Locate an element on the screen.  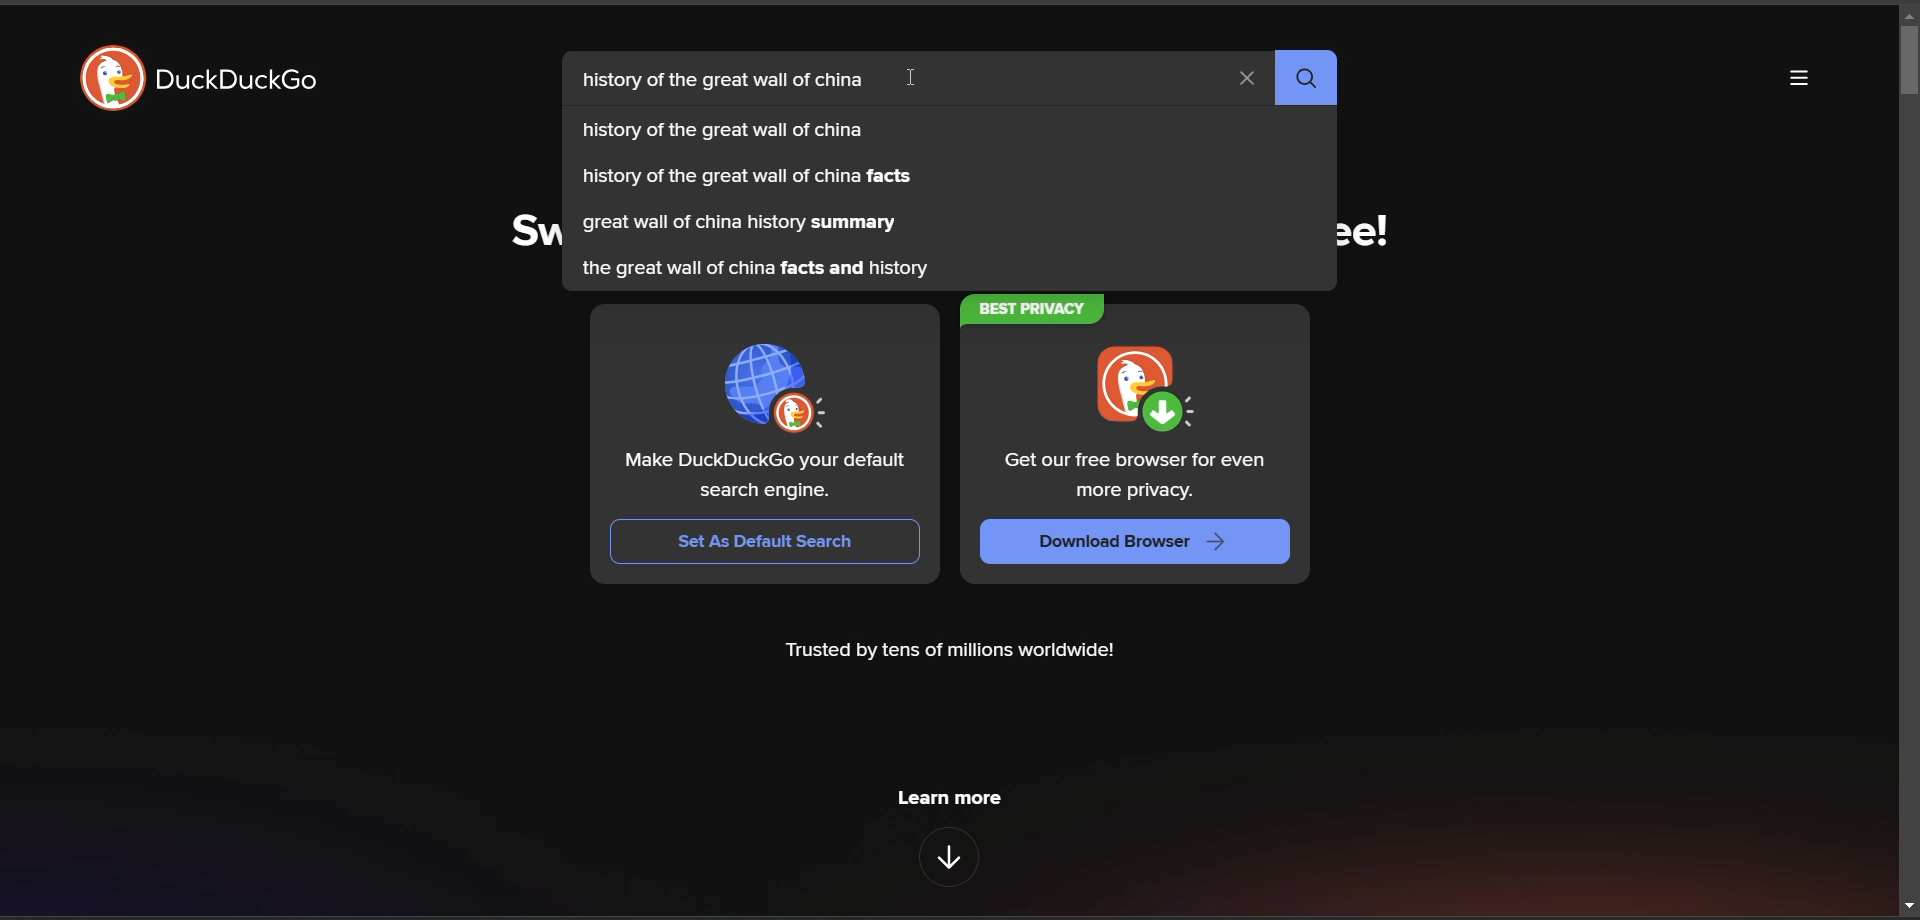
cursor is located at coordinates (913, 82).